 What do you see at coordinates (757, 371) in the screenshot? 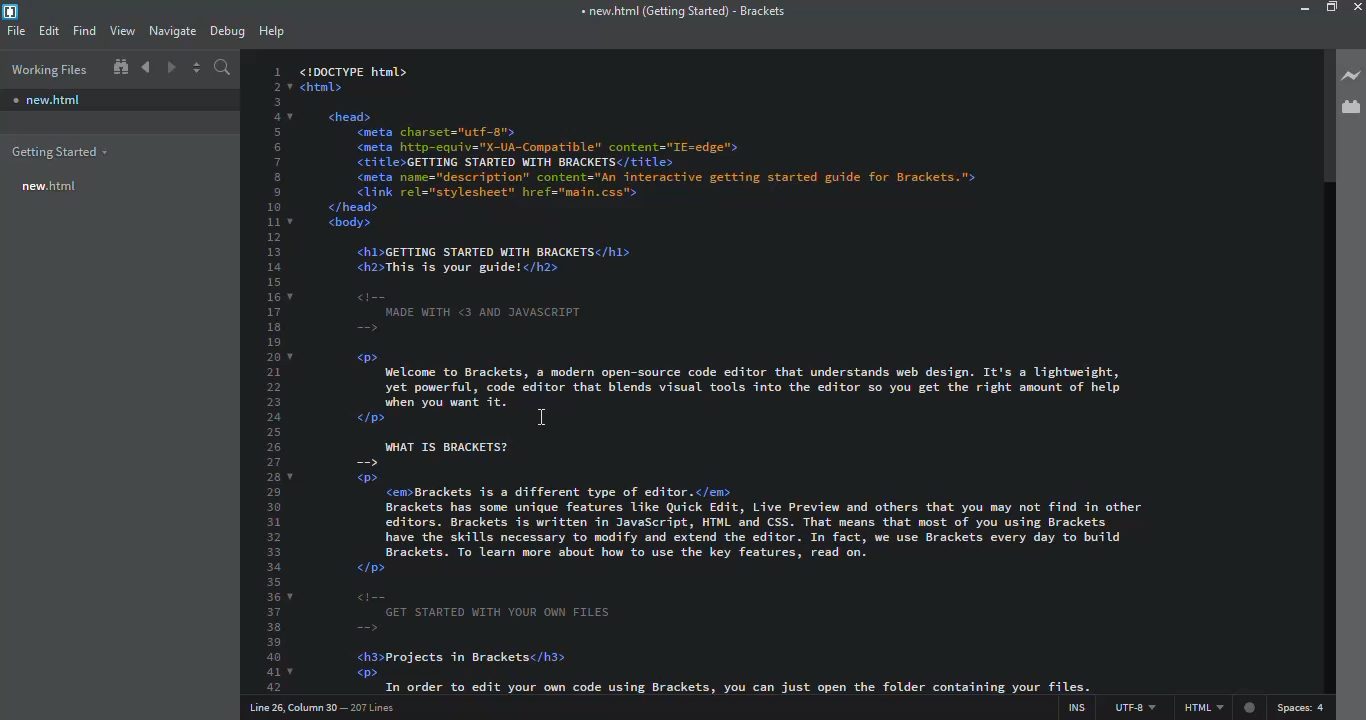
I see `test code` at bounding box center [757, 371].